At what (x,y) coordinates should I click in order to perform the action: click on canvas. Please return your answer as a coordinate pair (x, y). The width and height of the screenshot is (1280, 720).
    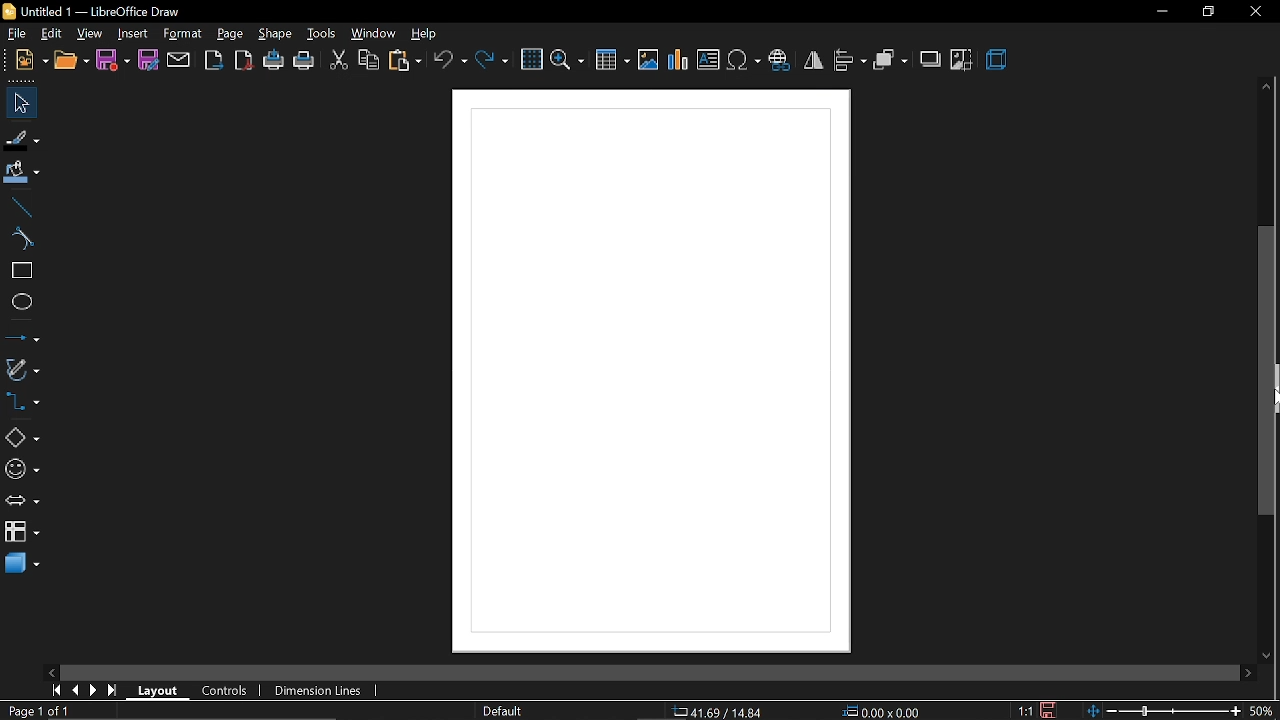
    Looking at the image, I should click on (653, 370).